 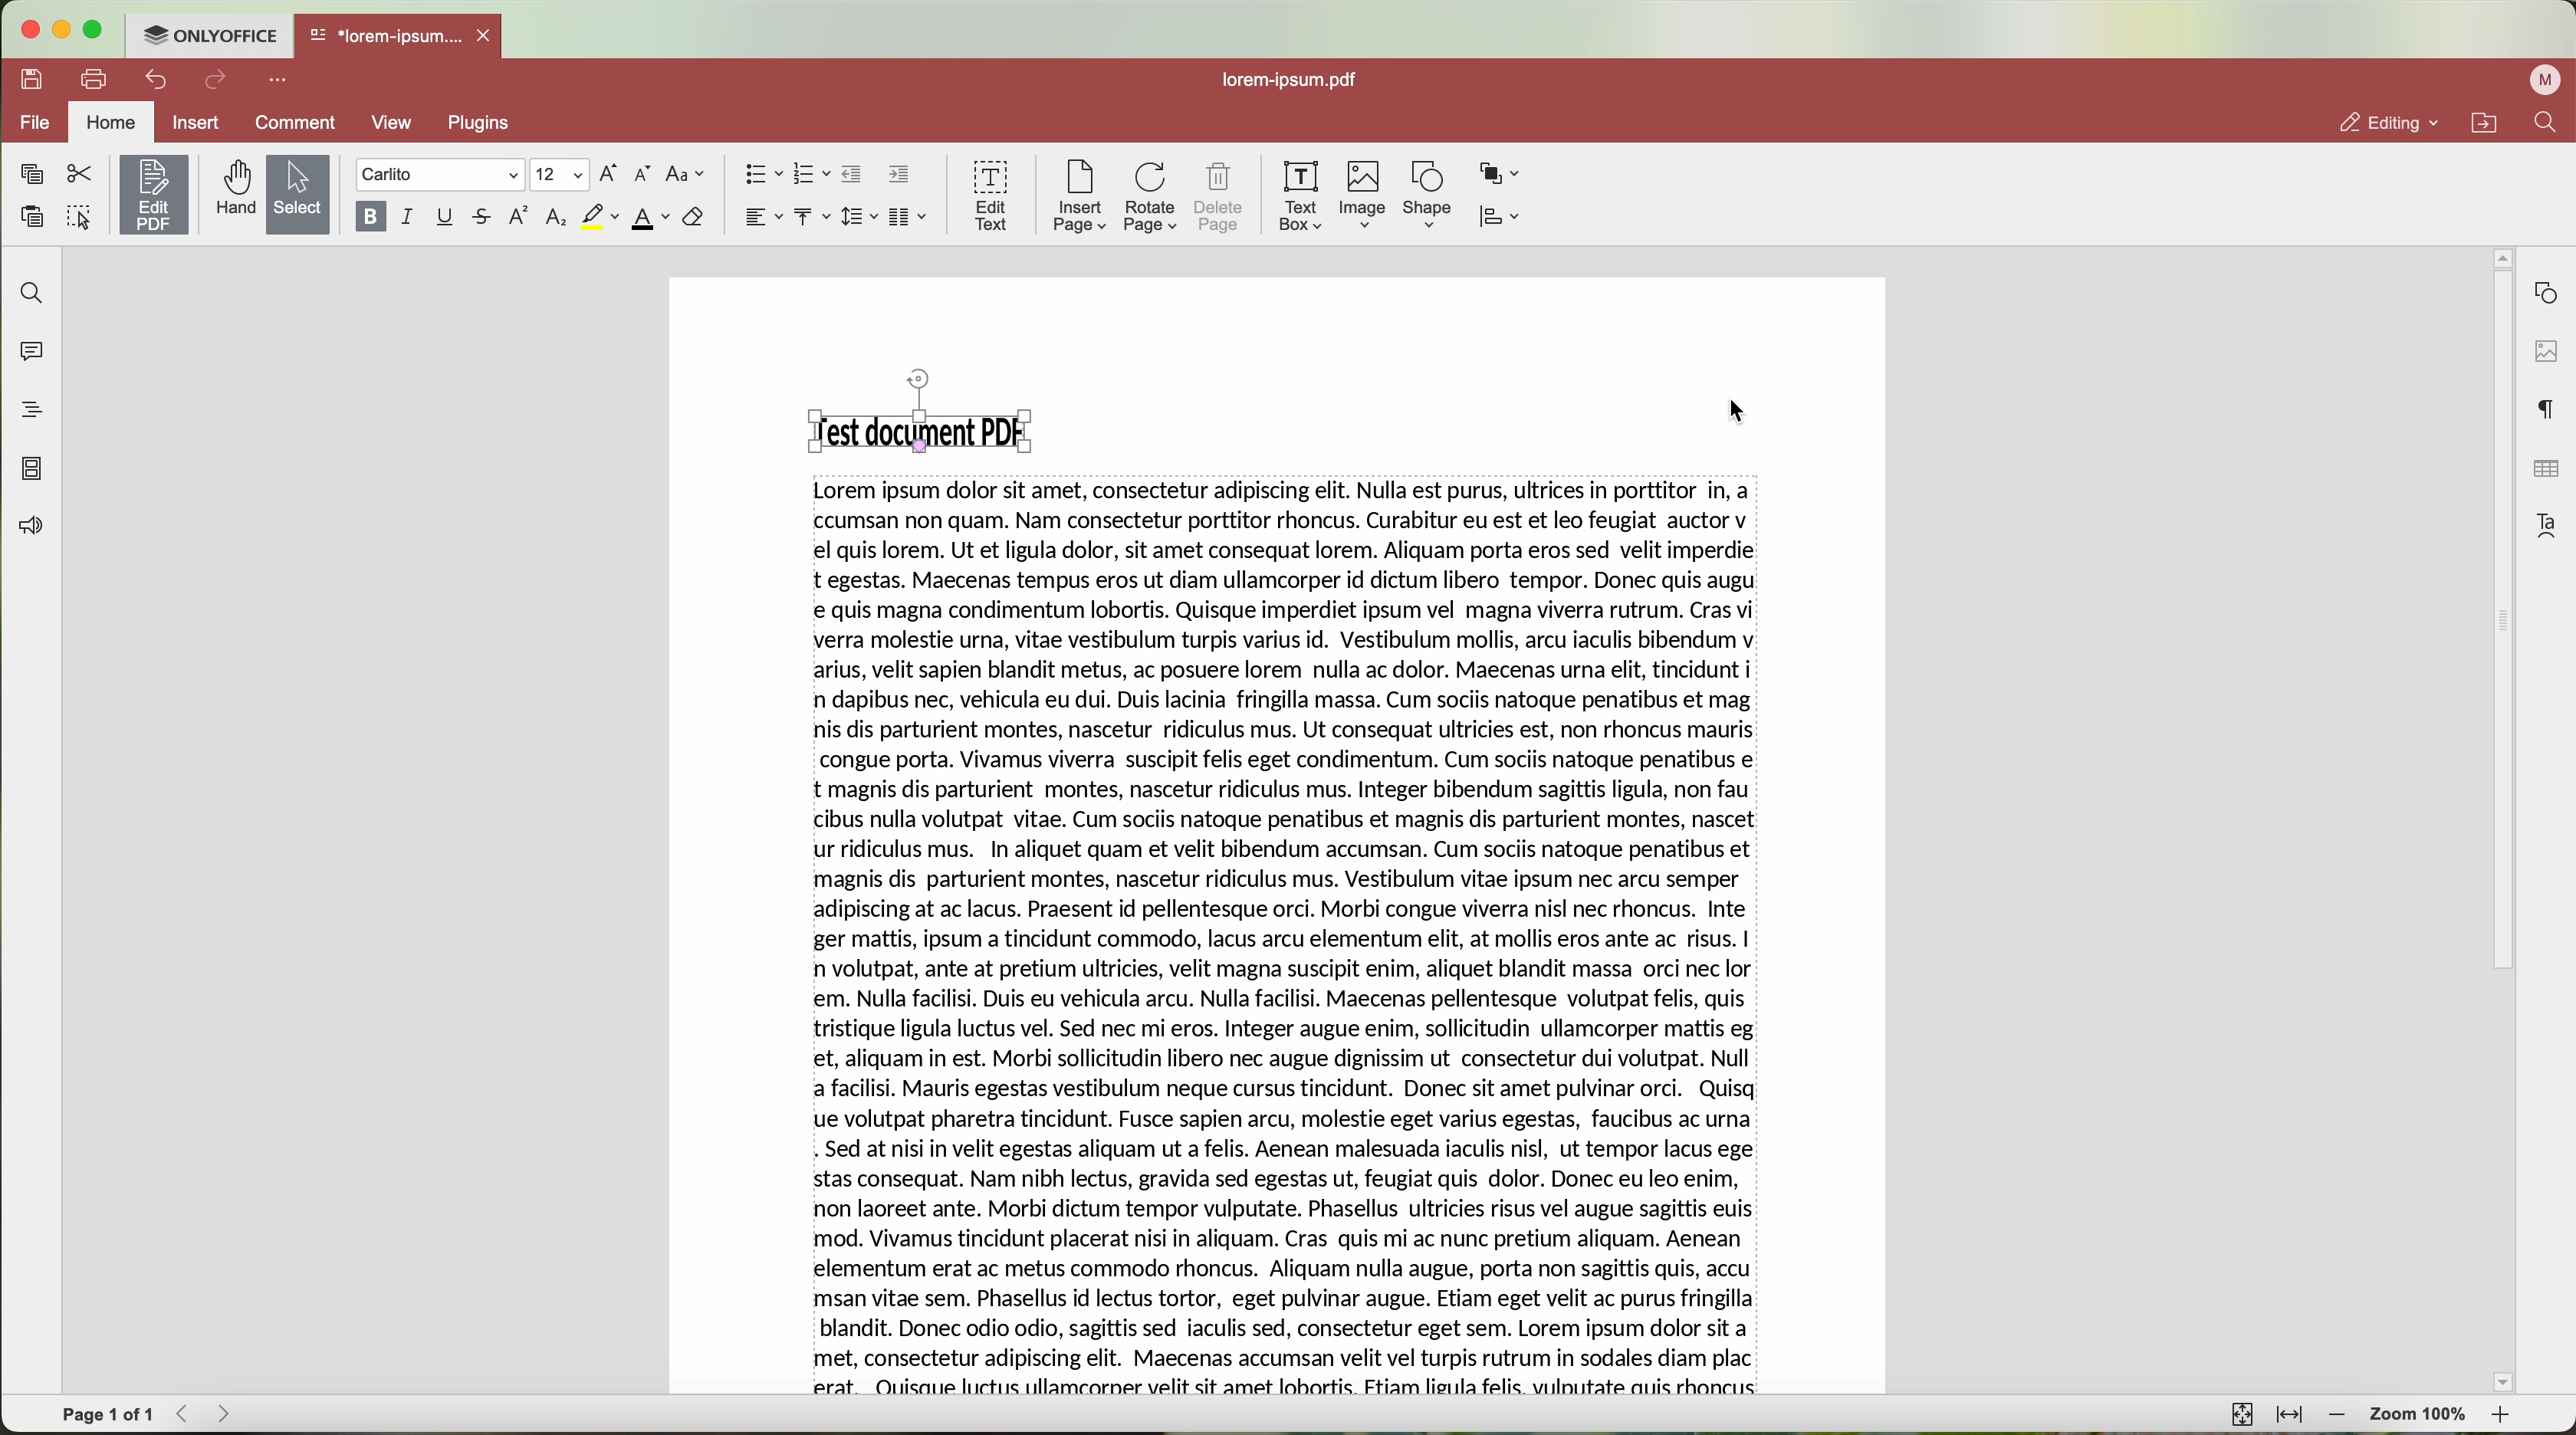 What do you see at coordinates (102, 29) in the screenshot?
I see `maximize` at bounding box center [102, 29].